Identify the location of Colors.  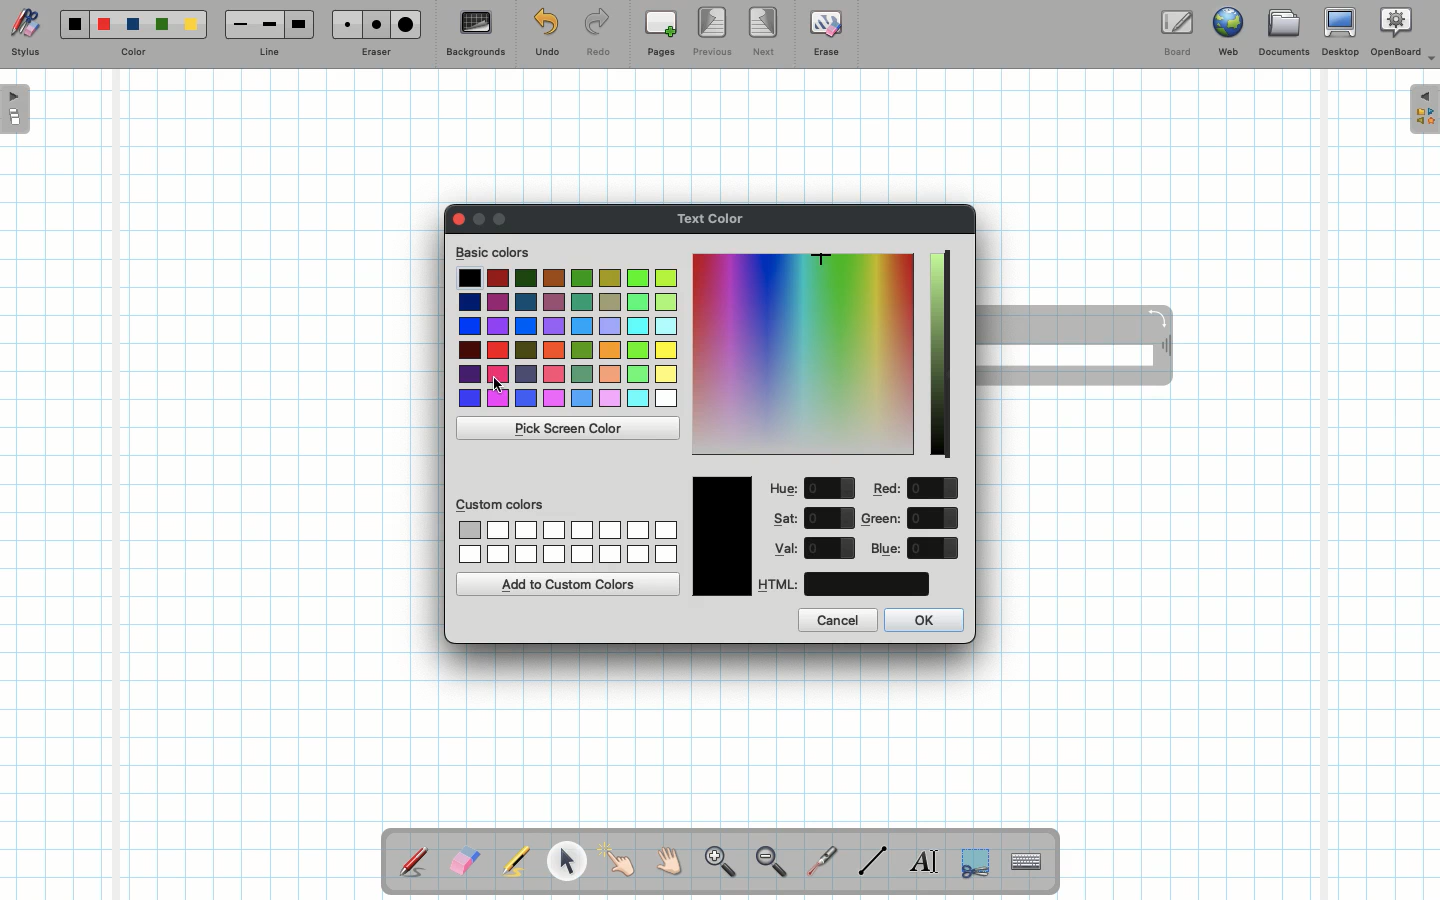
(568, 340).